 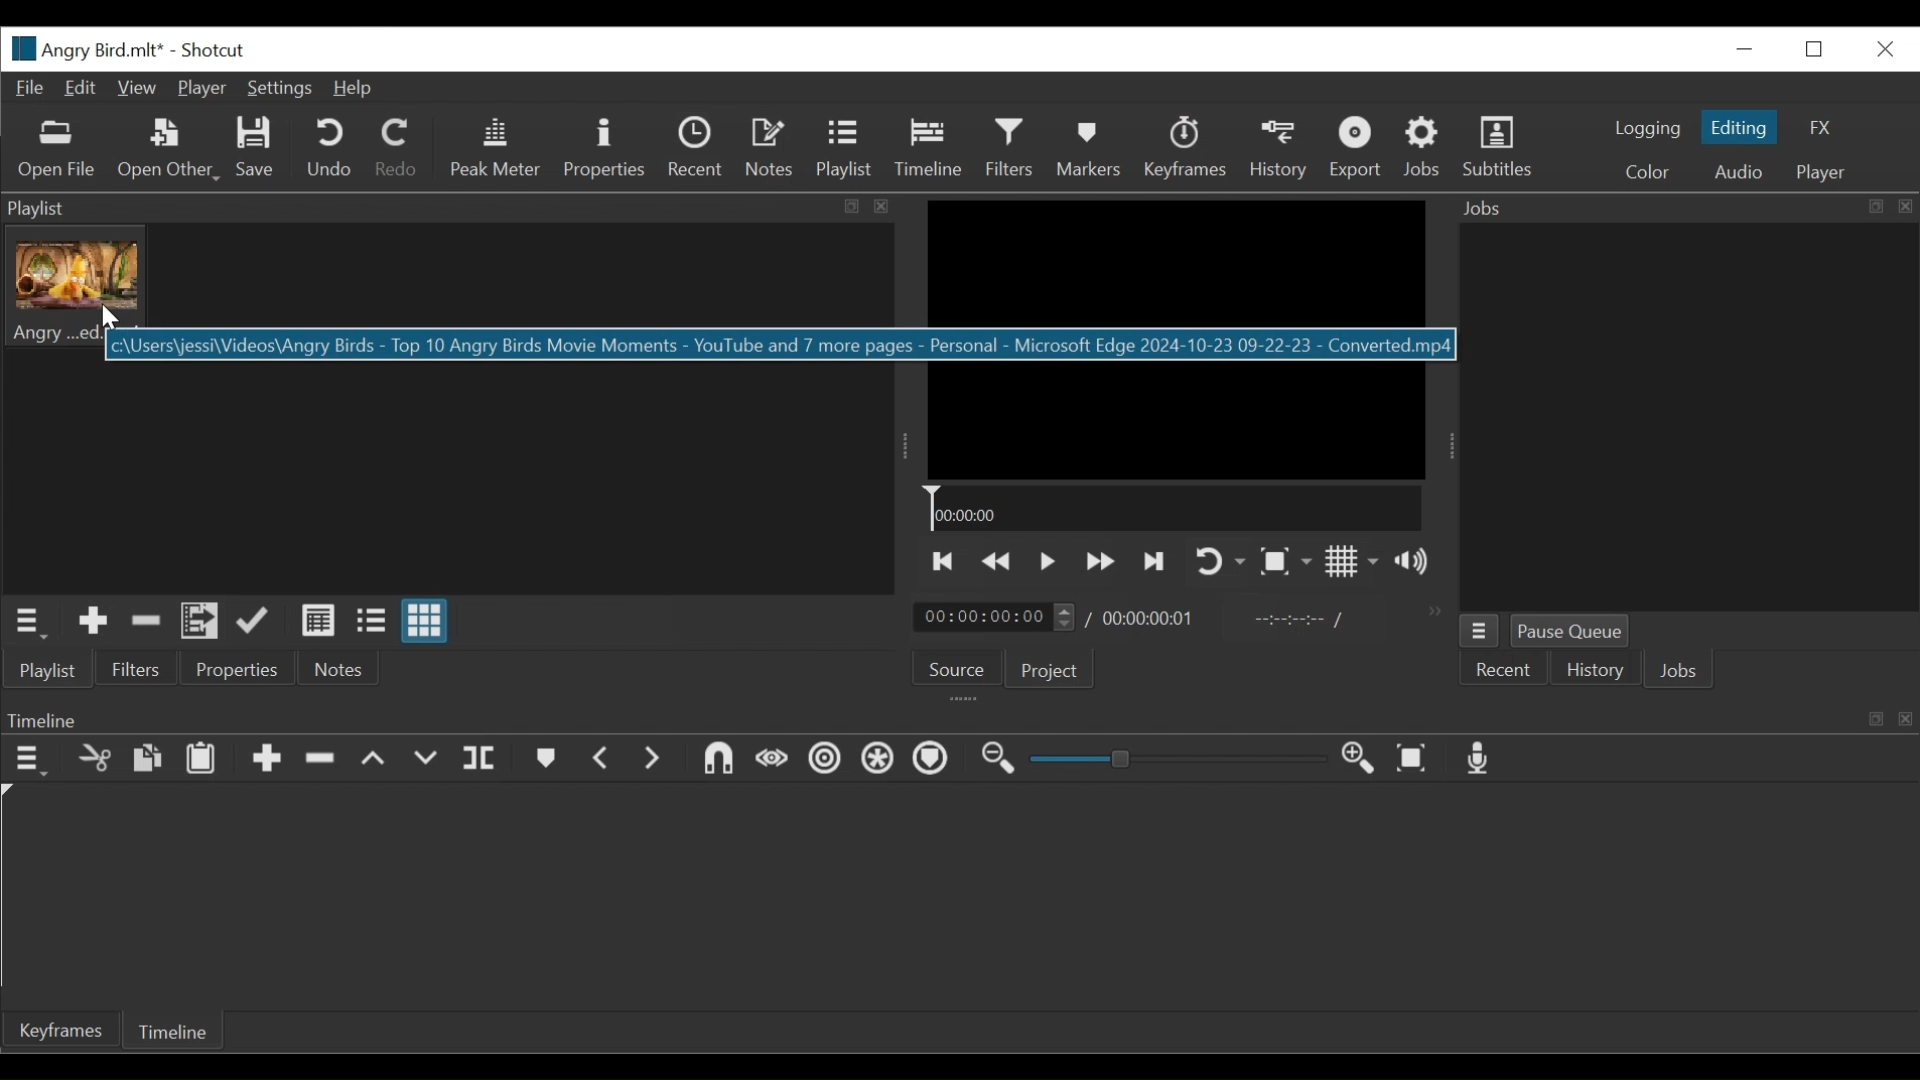 What do you see at coordinates (957, 669) in the screenshot?
I see `Source` at bounding box center [957, 669].